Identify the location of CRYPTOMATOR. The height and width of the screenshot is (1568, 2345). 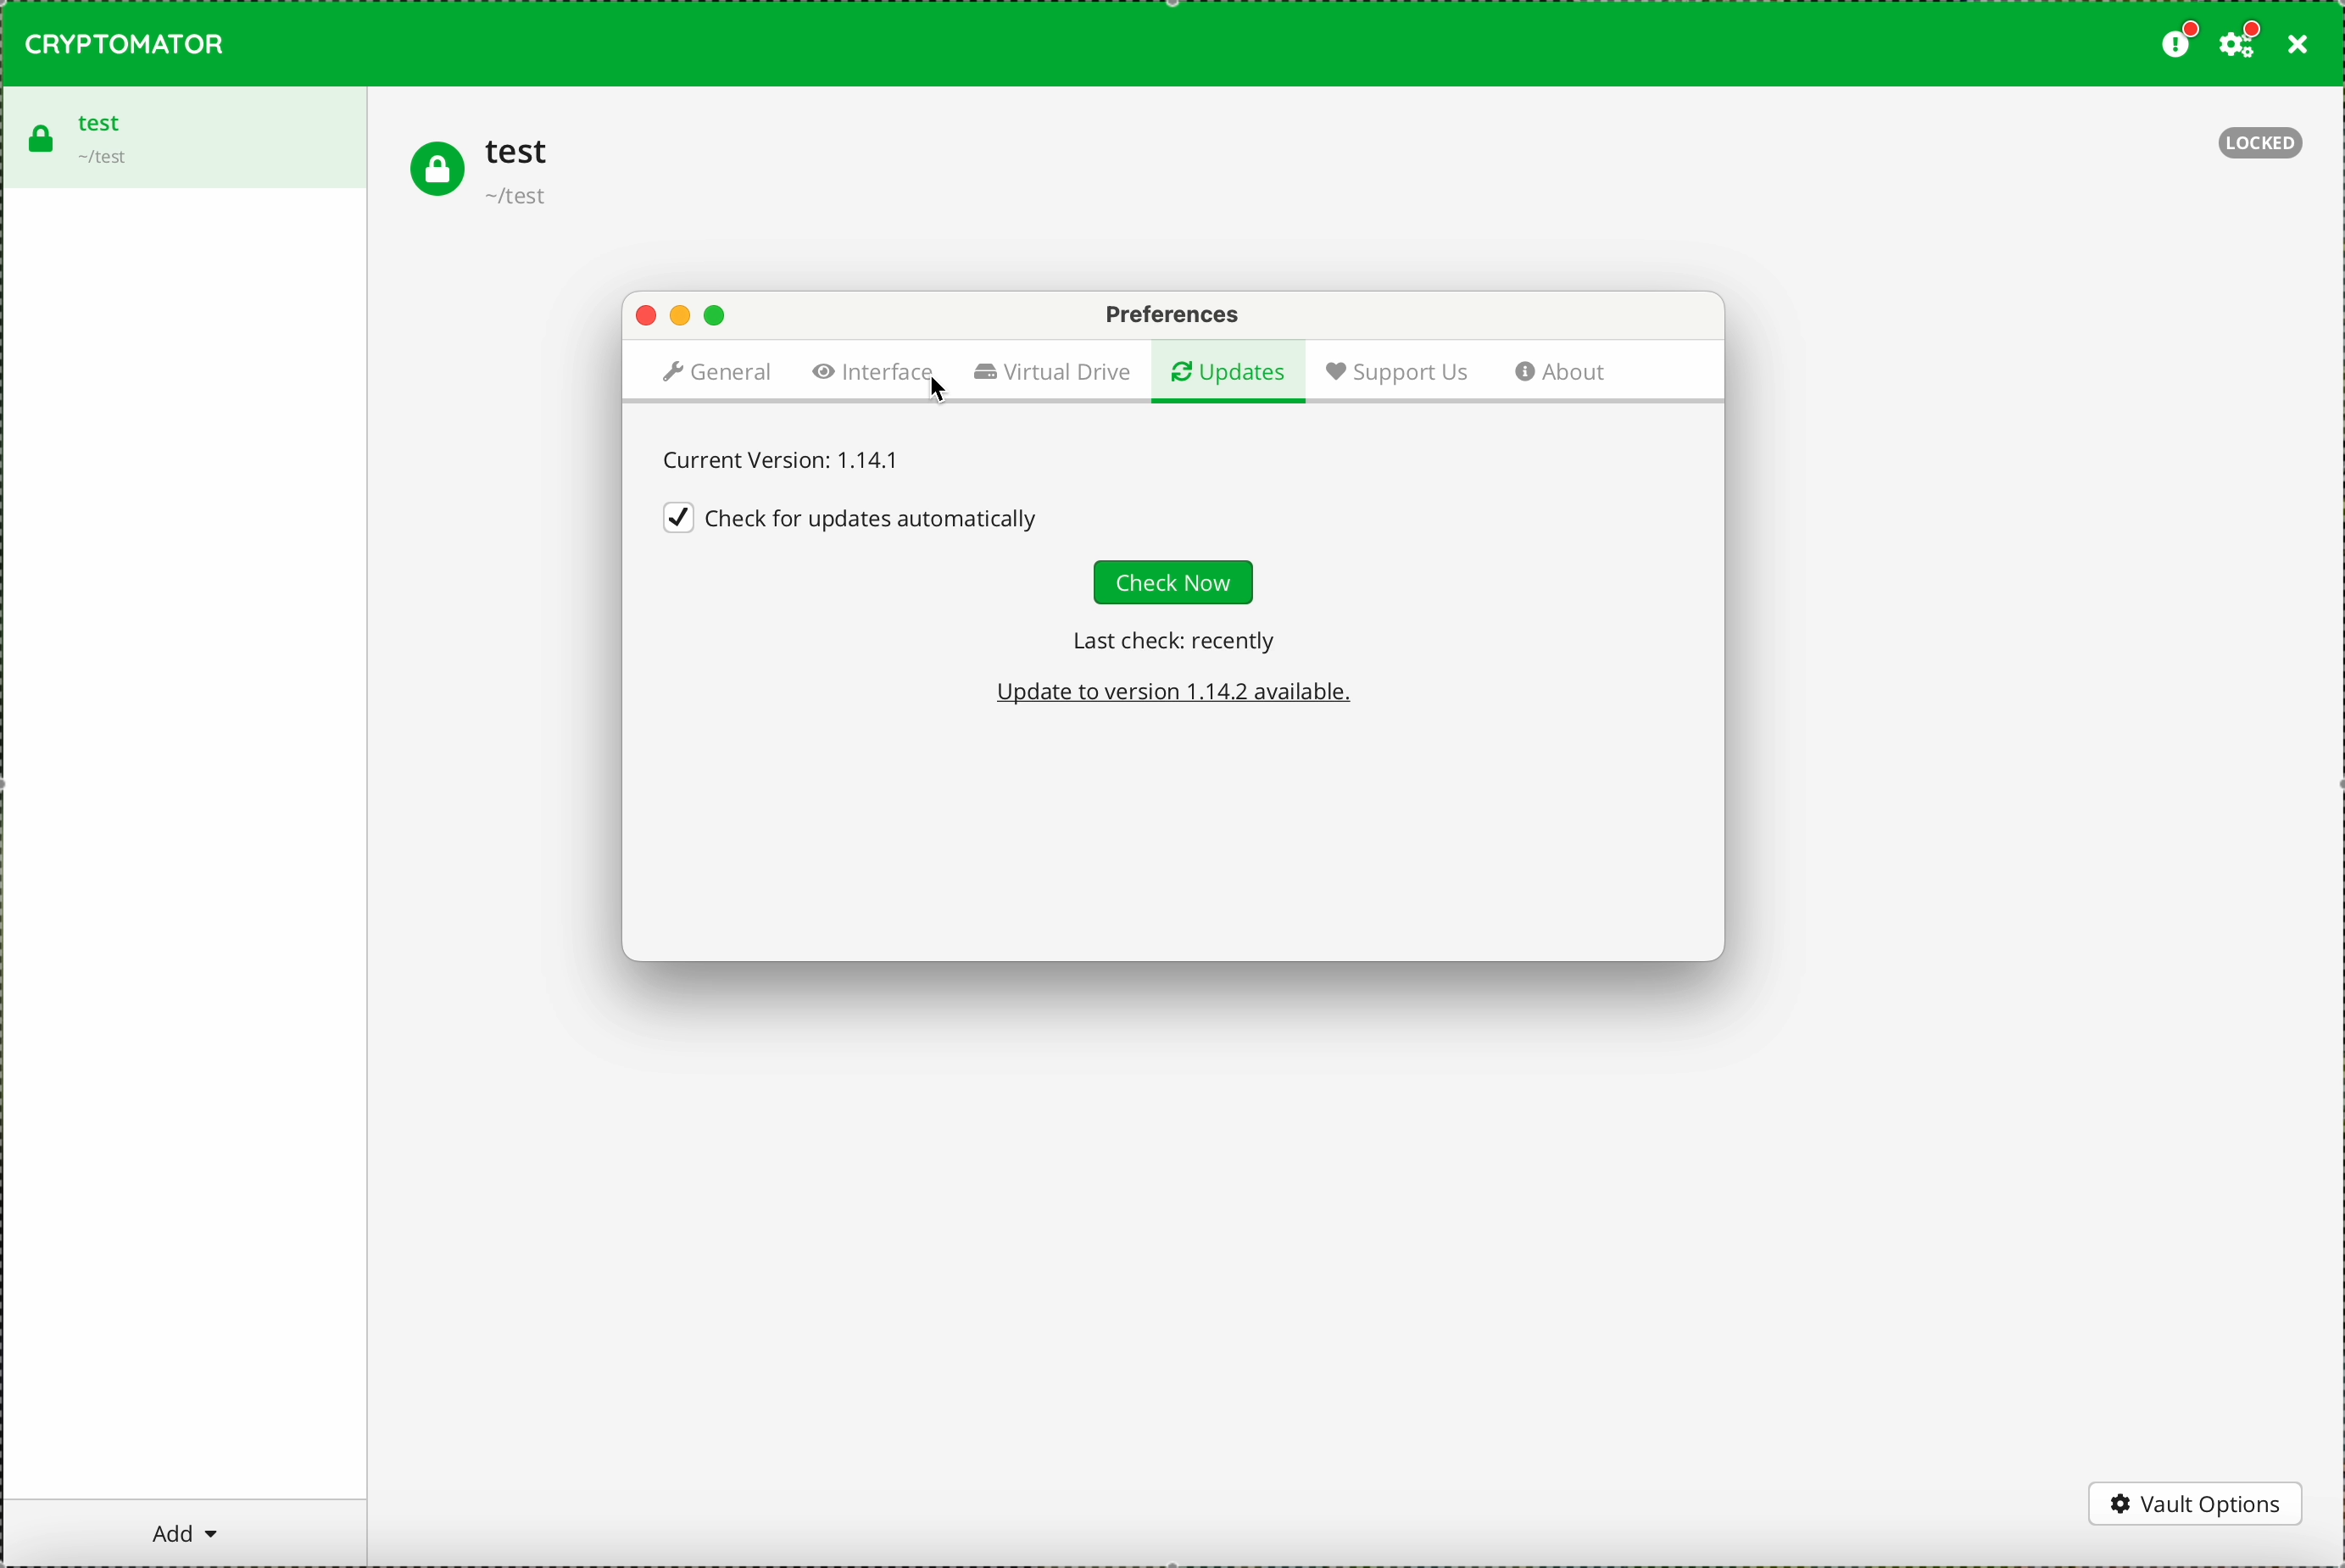
(124, 43).